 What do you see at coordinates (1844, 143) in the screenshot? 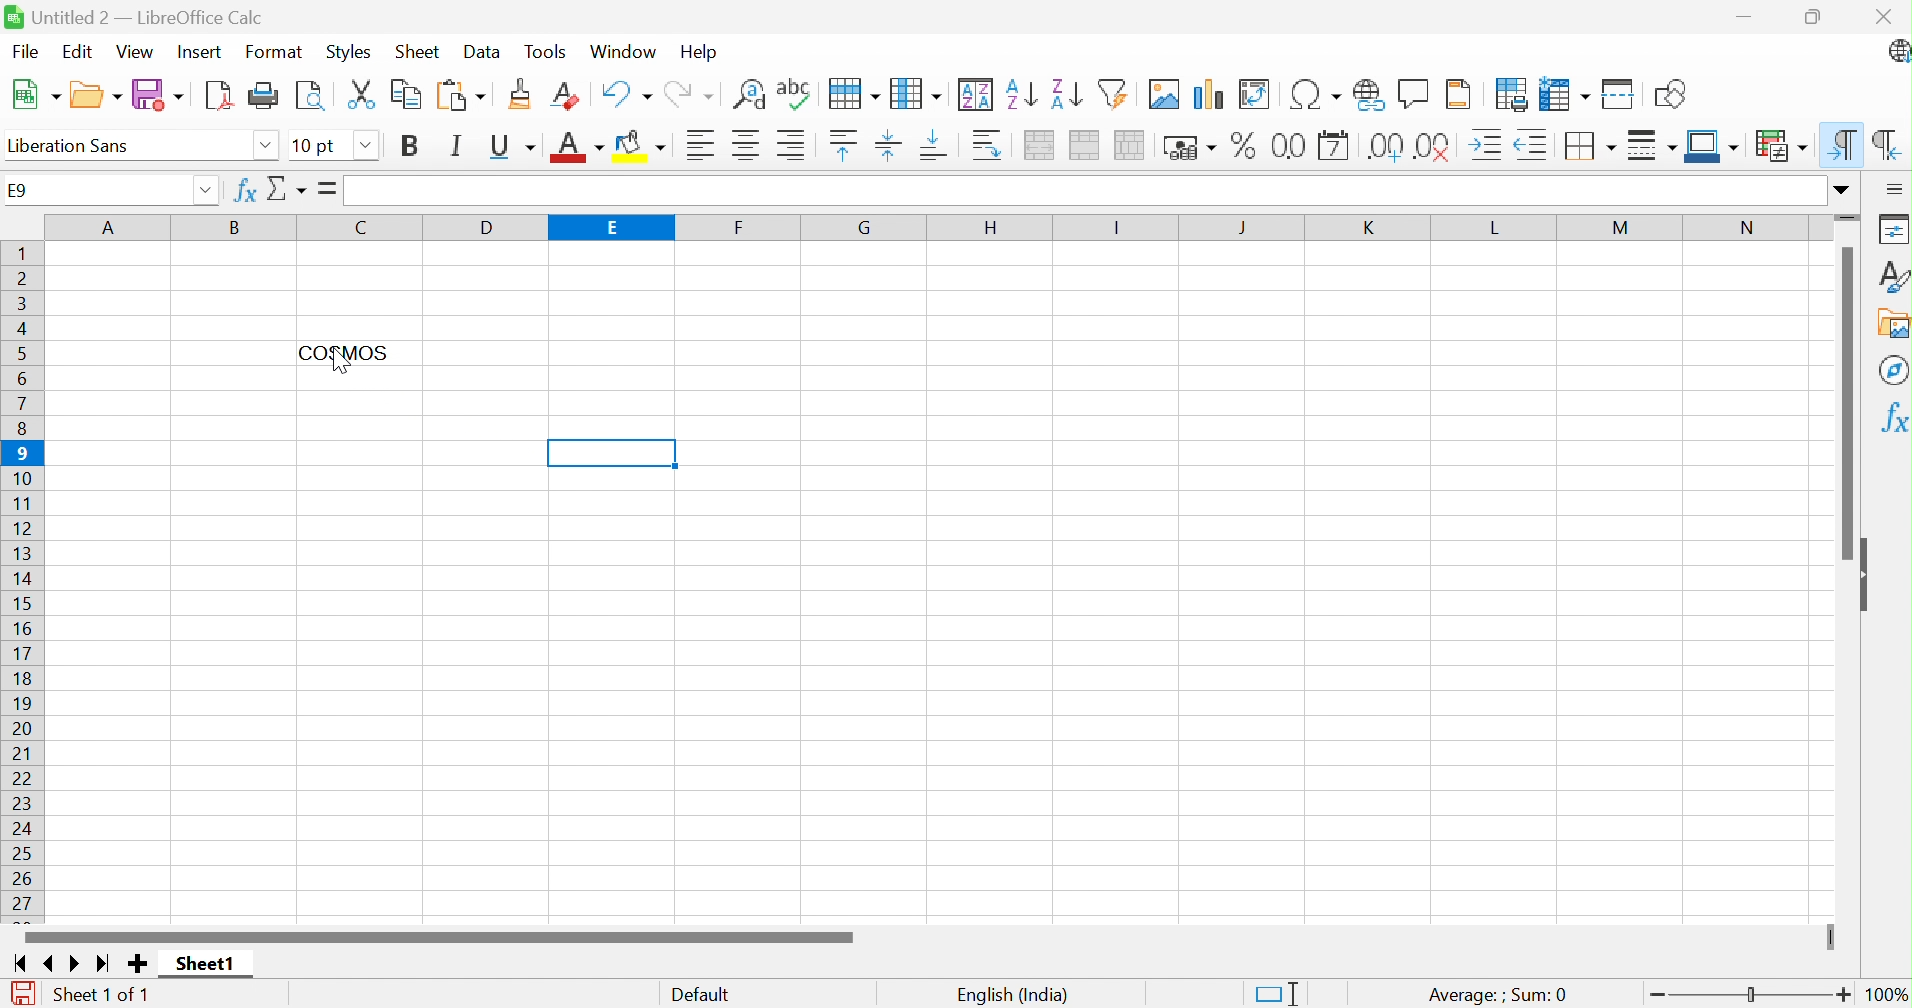
I see `Left-to-right` at bounding box center [1844, 143].